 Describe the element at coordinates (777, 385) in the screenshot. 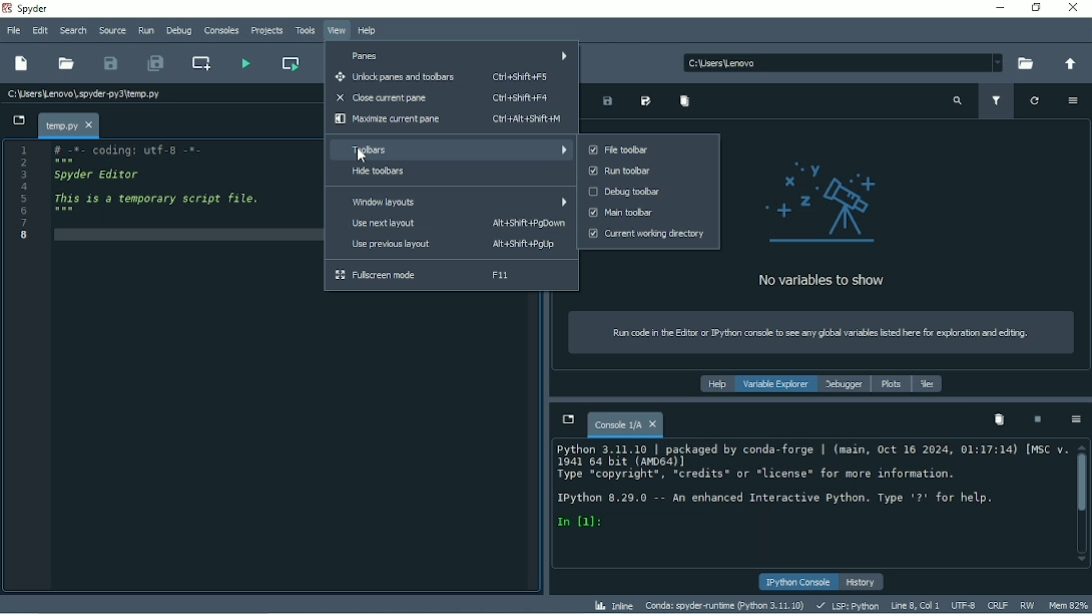

I see `Variable explorer` at that location.